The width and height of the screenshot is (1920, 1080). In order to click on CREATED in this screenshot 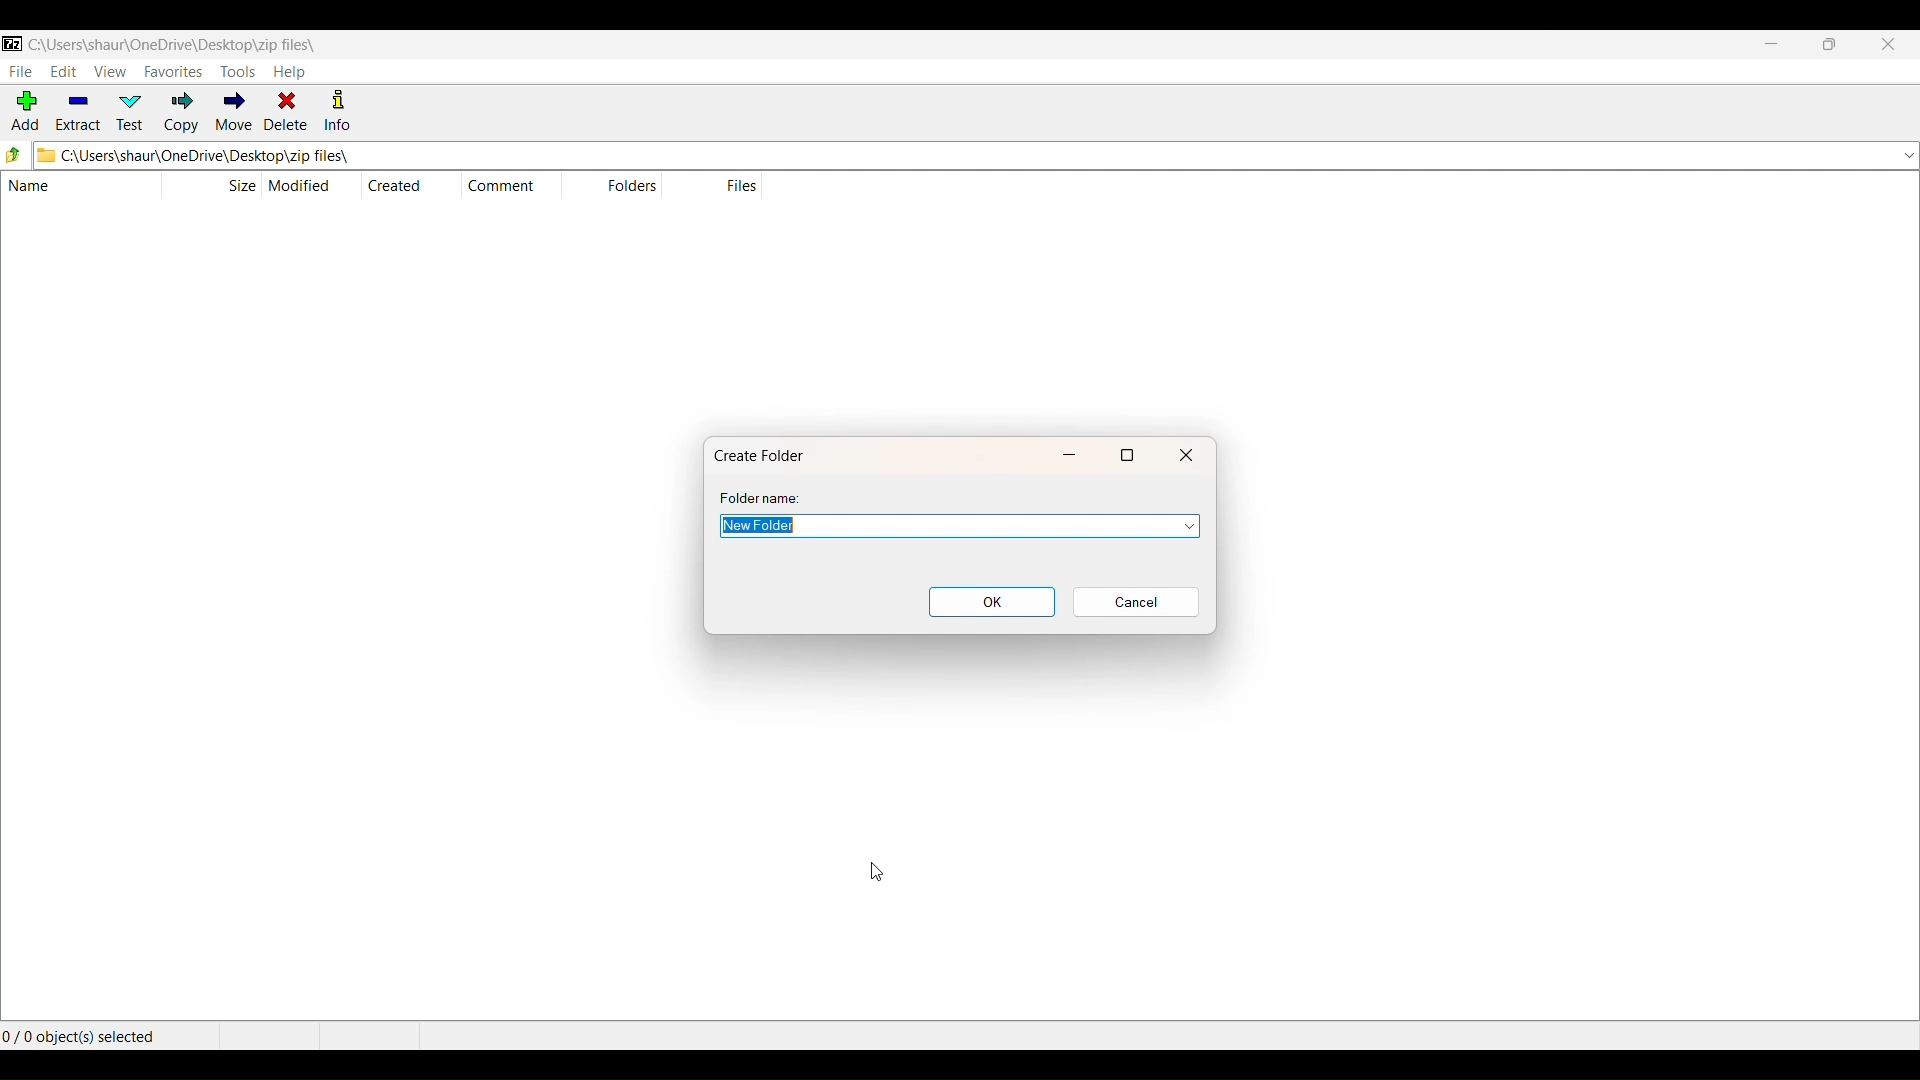, I will do `click(395, 185)`.